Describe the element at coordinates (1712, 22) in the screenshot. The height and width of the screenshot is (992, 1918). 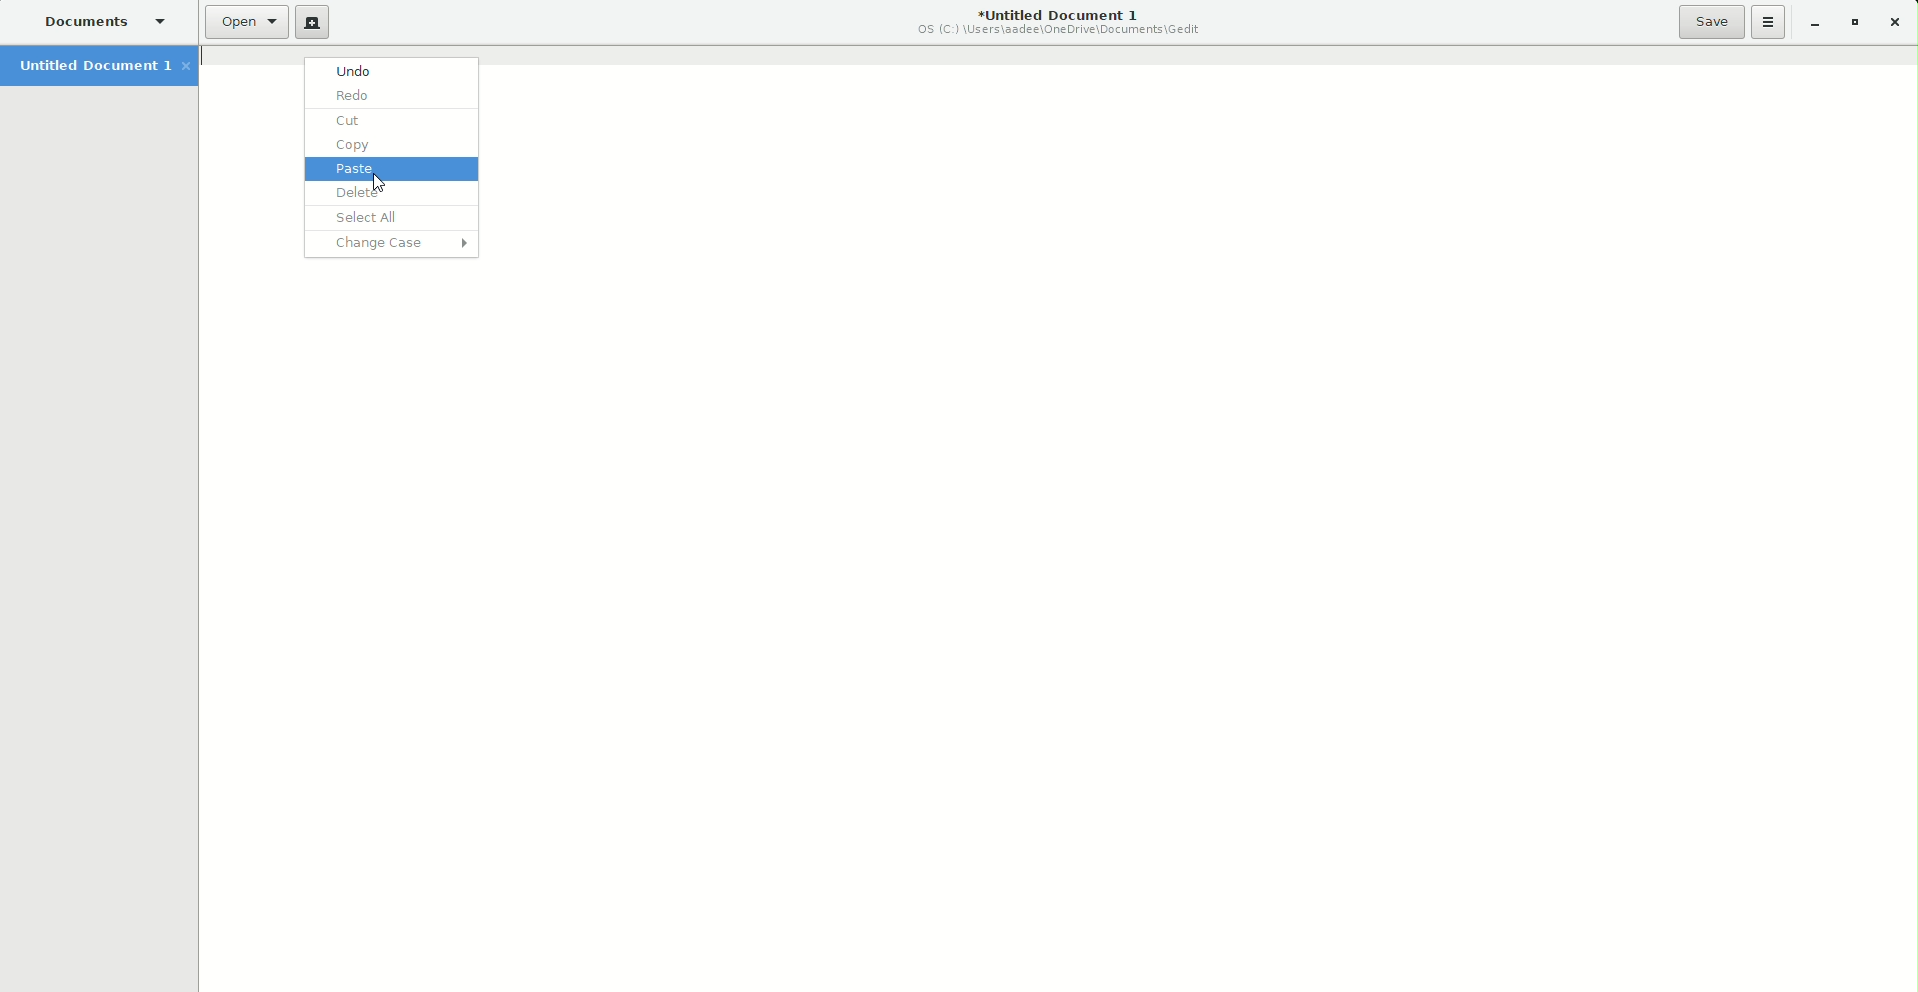
I see `Save` at that location.